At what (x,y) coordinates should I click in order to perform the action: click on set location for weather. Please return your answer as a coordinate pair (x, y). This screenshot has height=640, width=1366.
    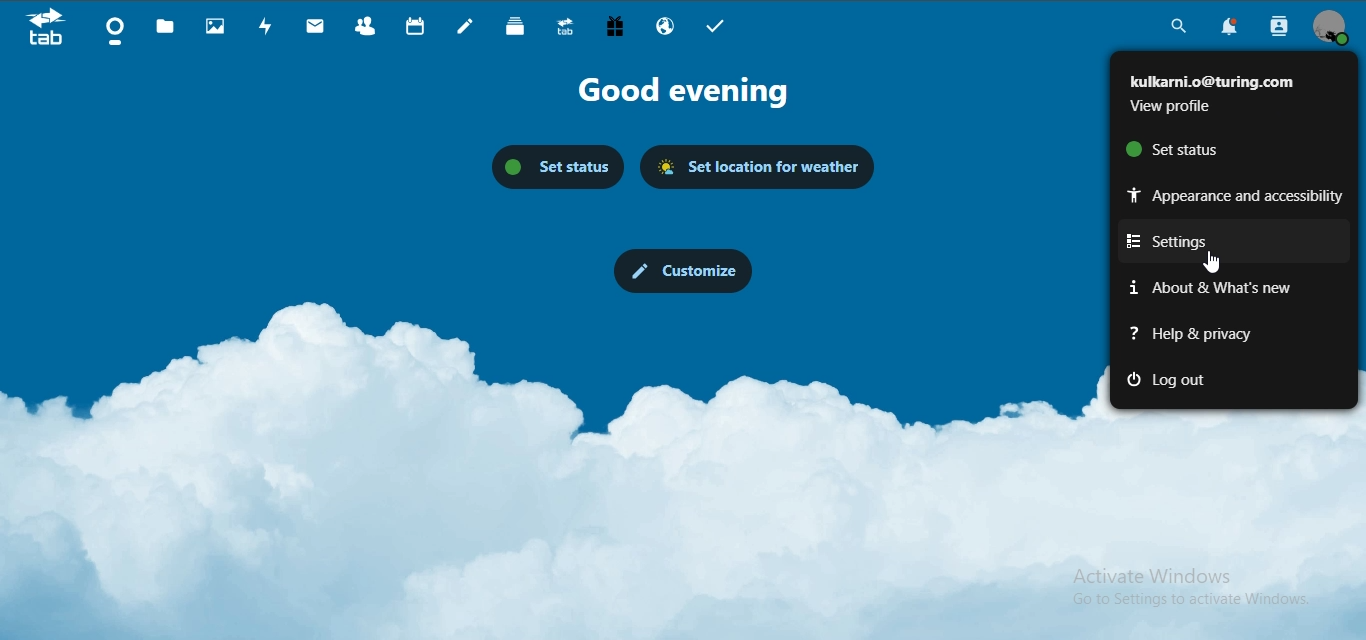
    Looking at the image, I should click on (756, 169).